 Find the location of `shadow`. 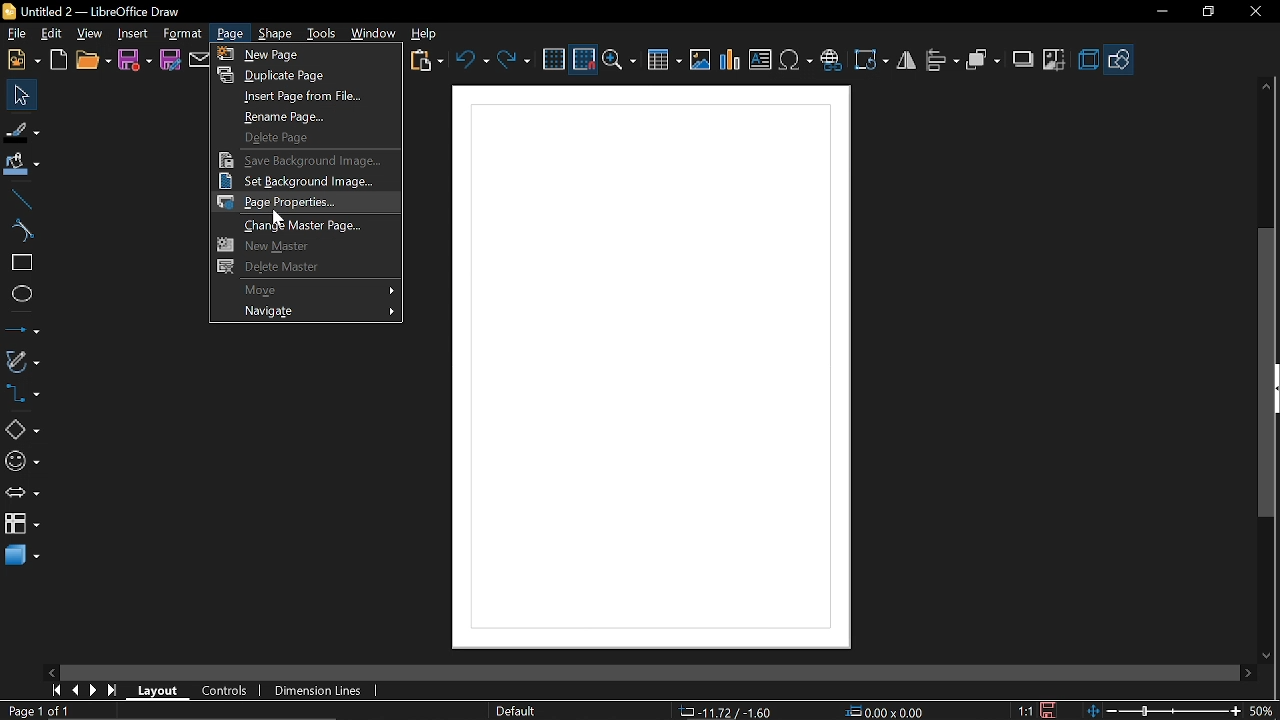

shadow is located at coordinates (1022, 59).